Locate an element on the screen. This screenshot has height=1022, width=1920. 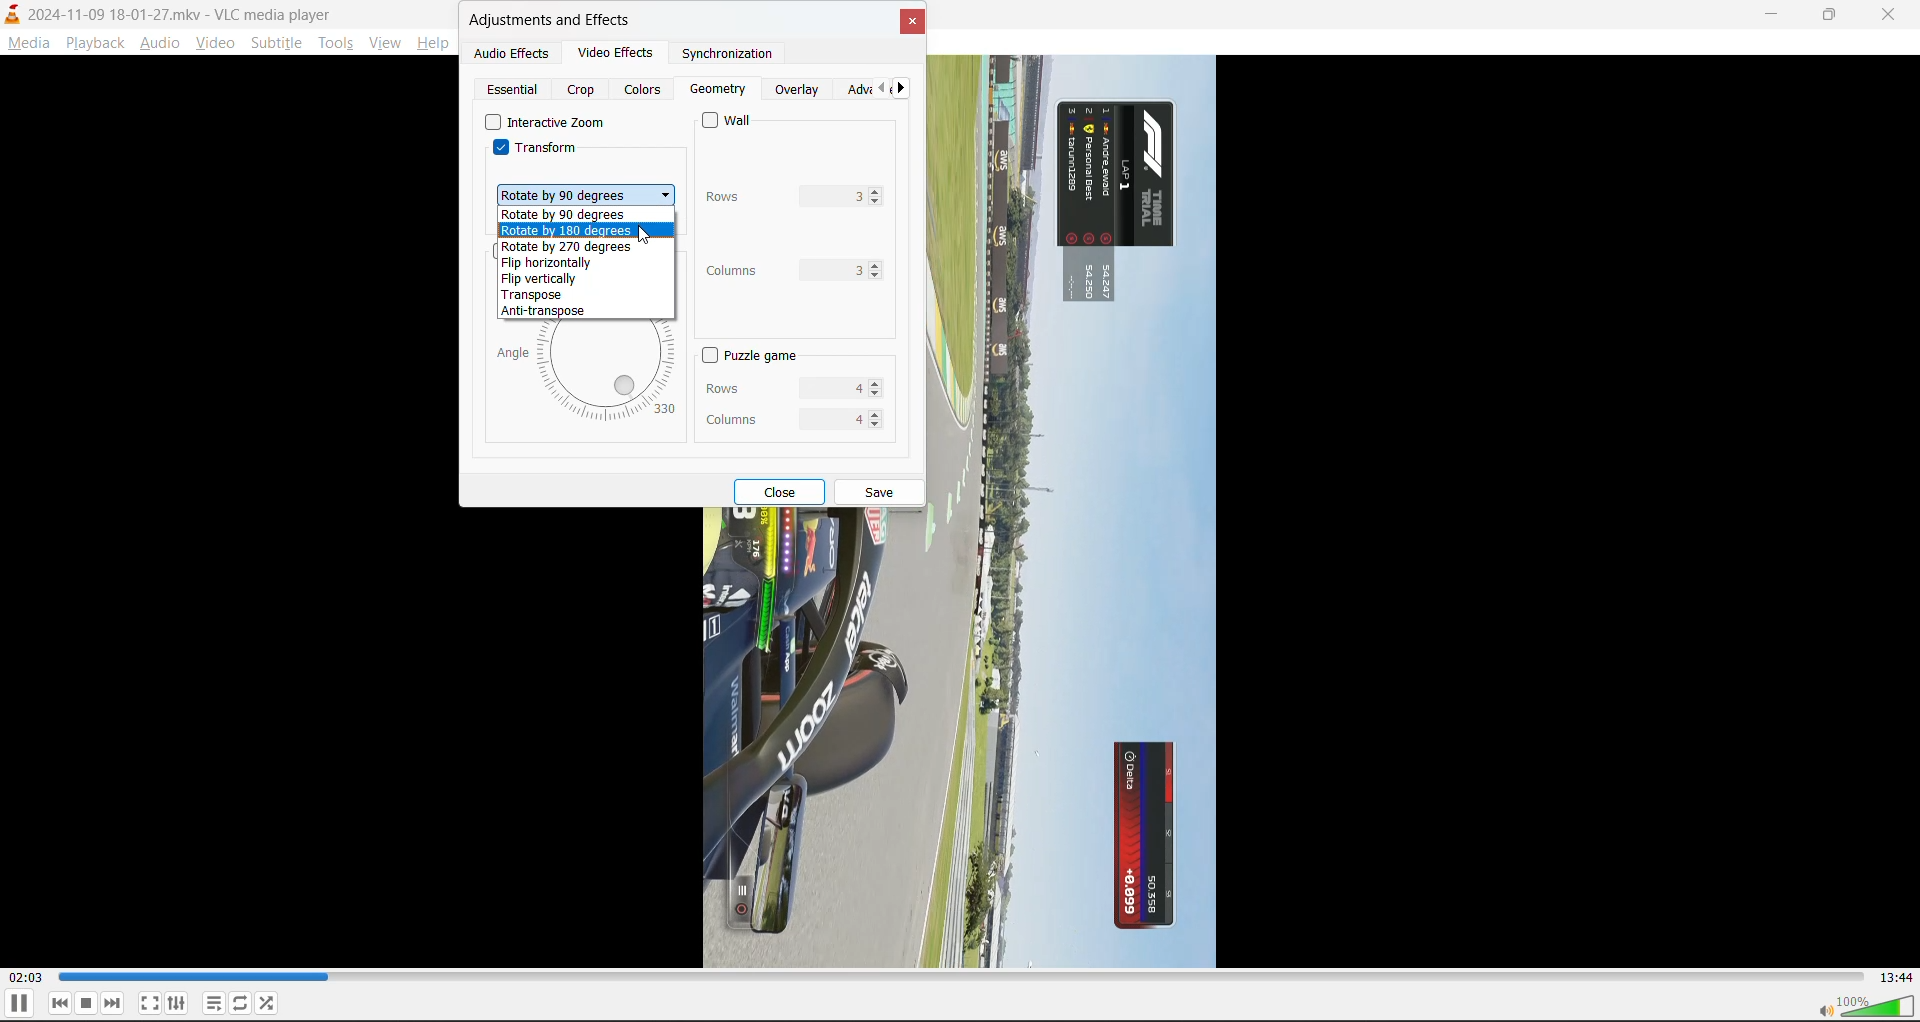
current track time is located at coordinates (24, 978).